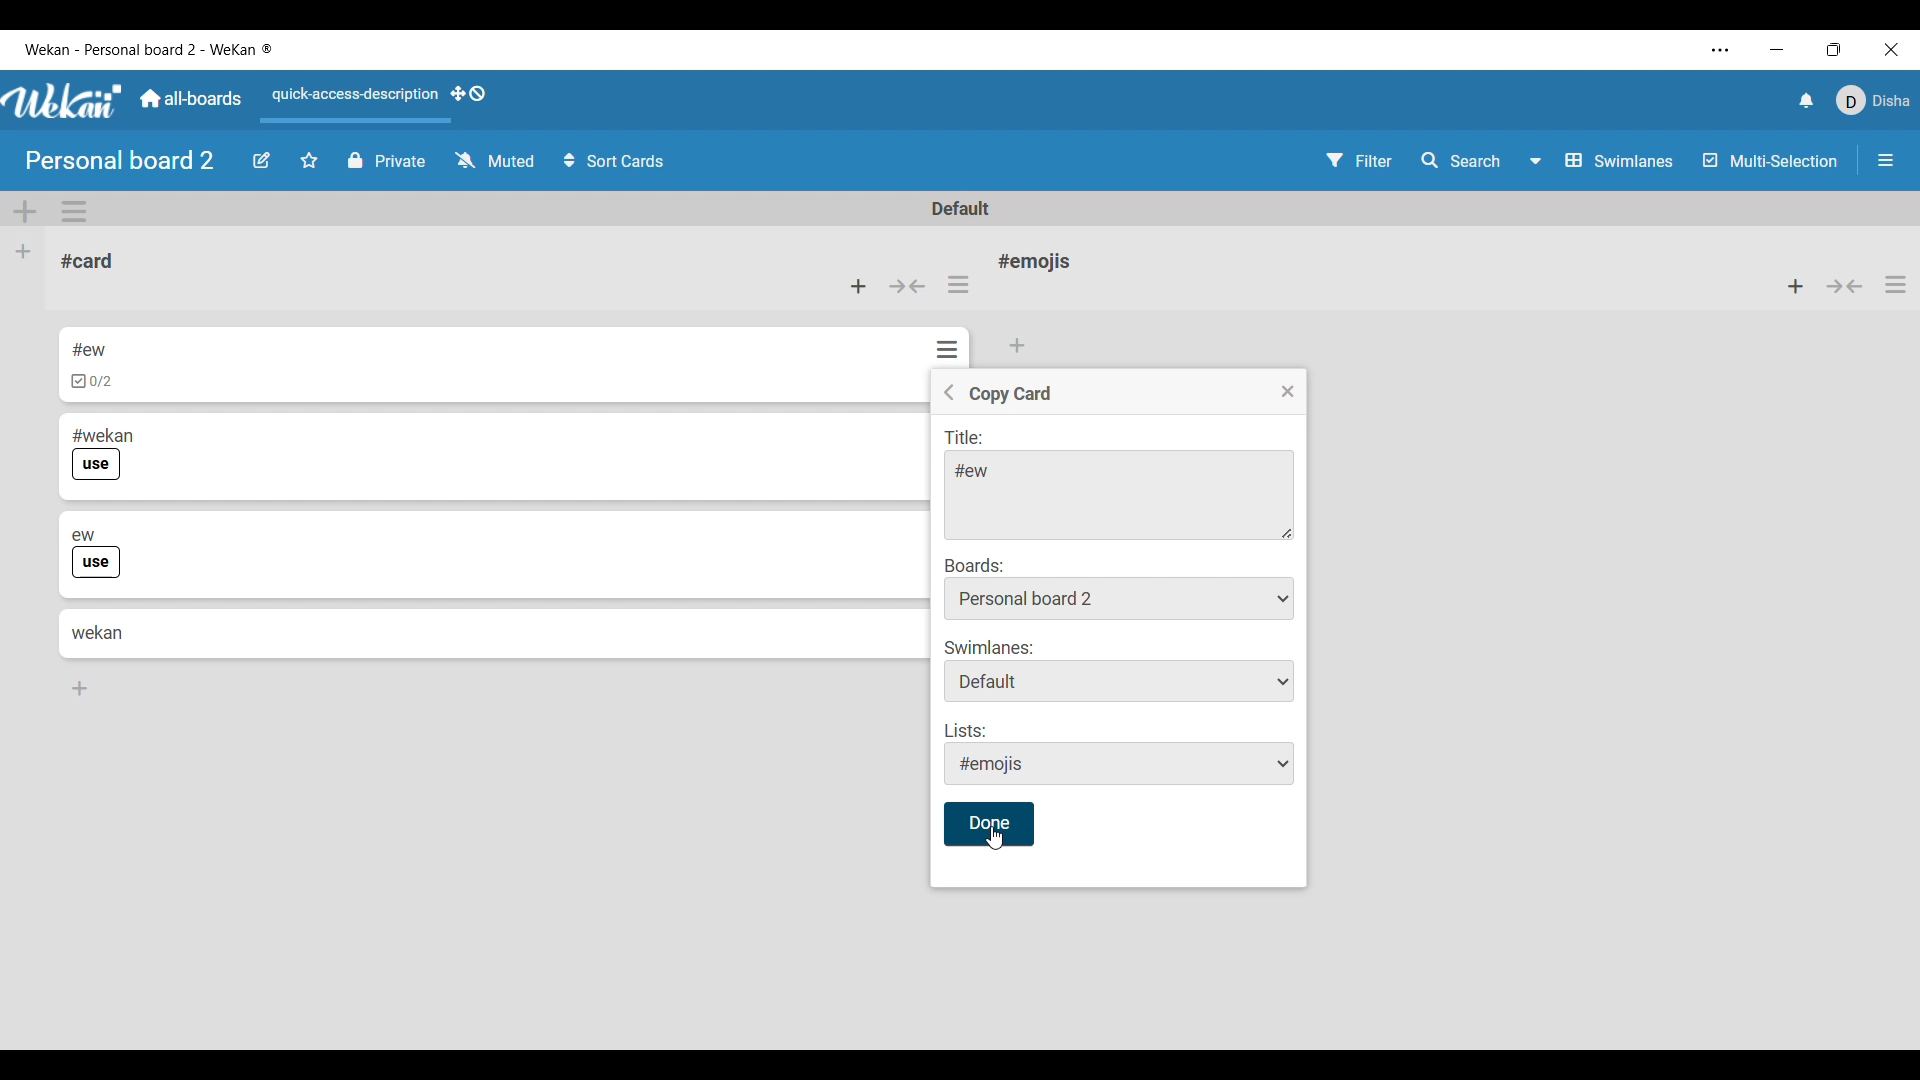 The image size is (1920, 1080). Describe the element at coordinates (943, 343) in the screenshot. I see `Options` at that location.